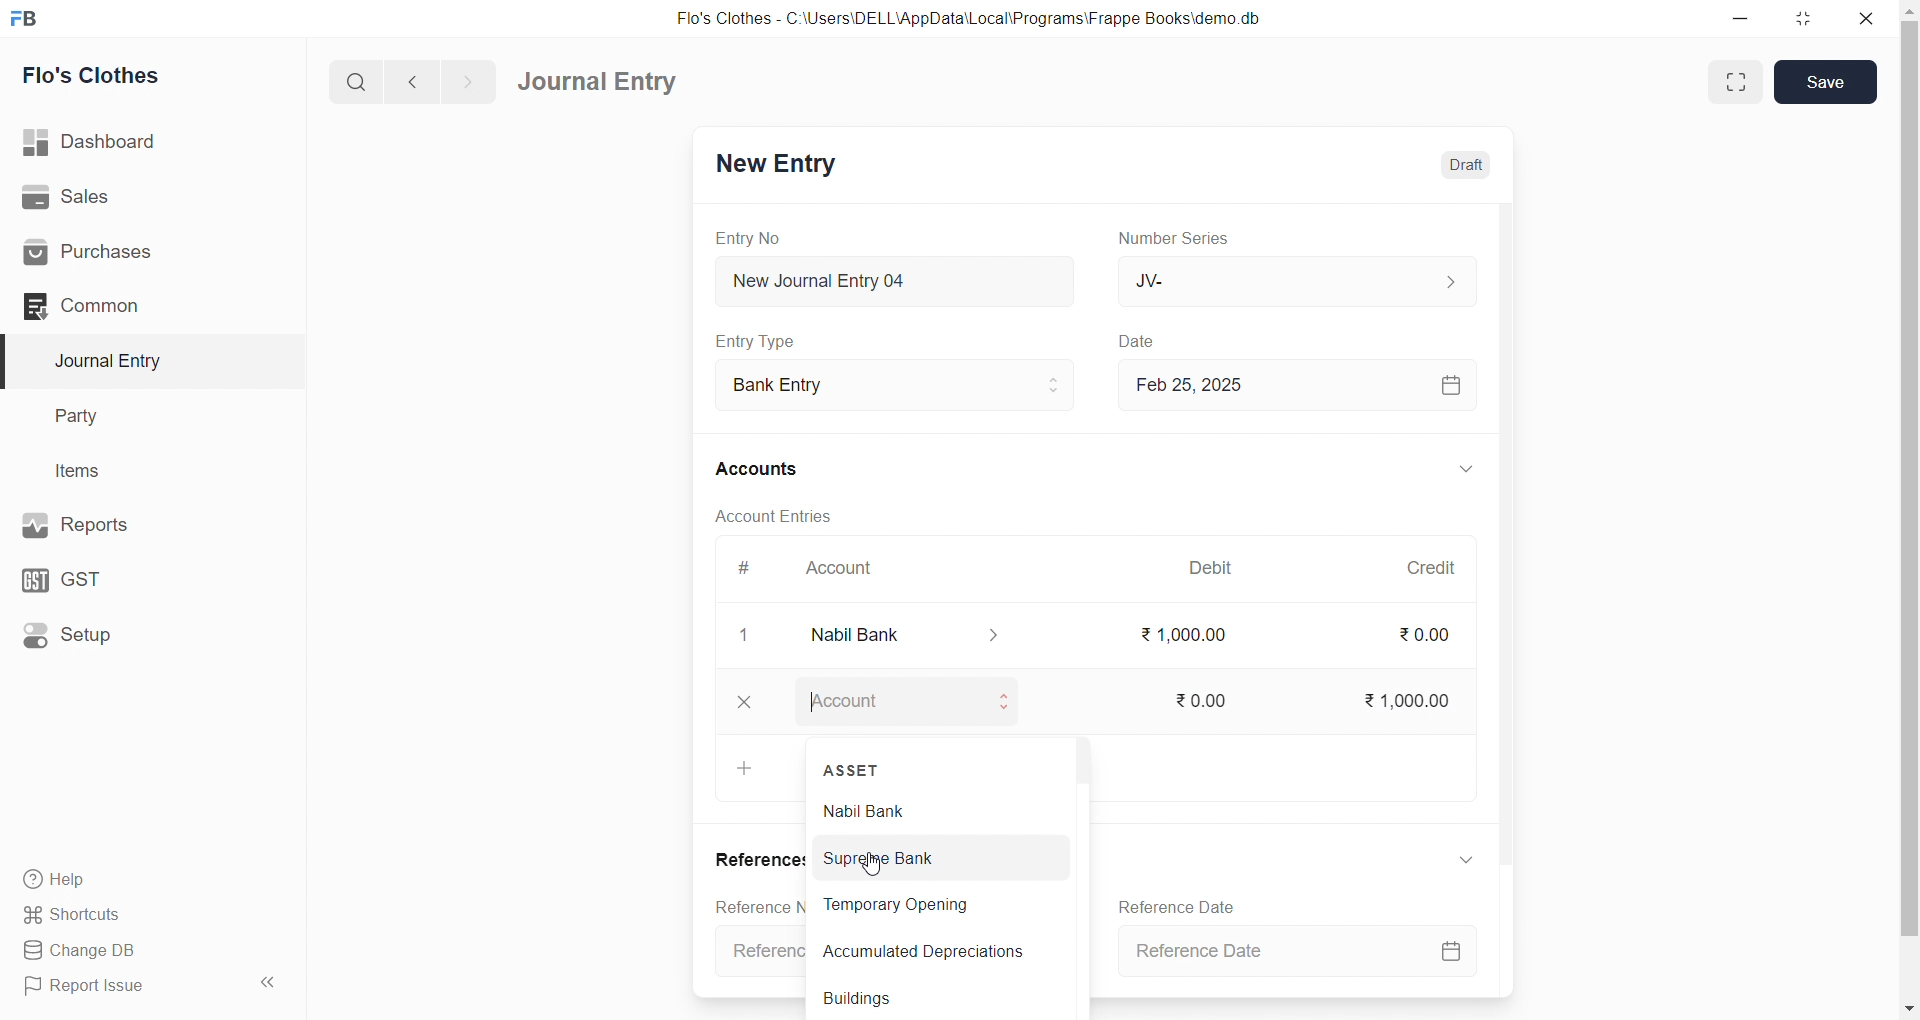  I want to click on Expand Window, so click(1733, 82).